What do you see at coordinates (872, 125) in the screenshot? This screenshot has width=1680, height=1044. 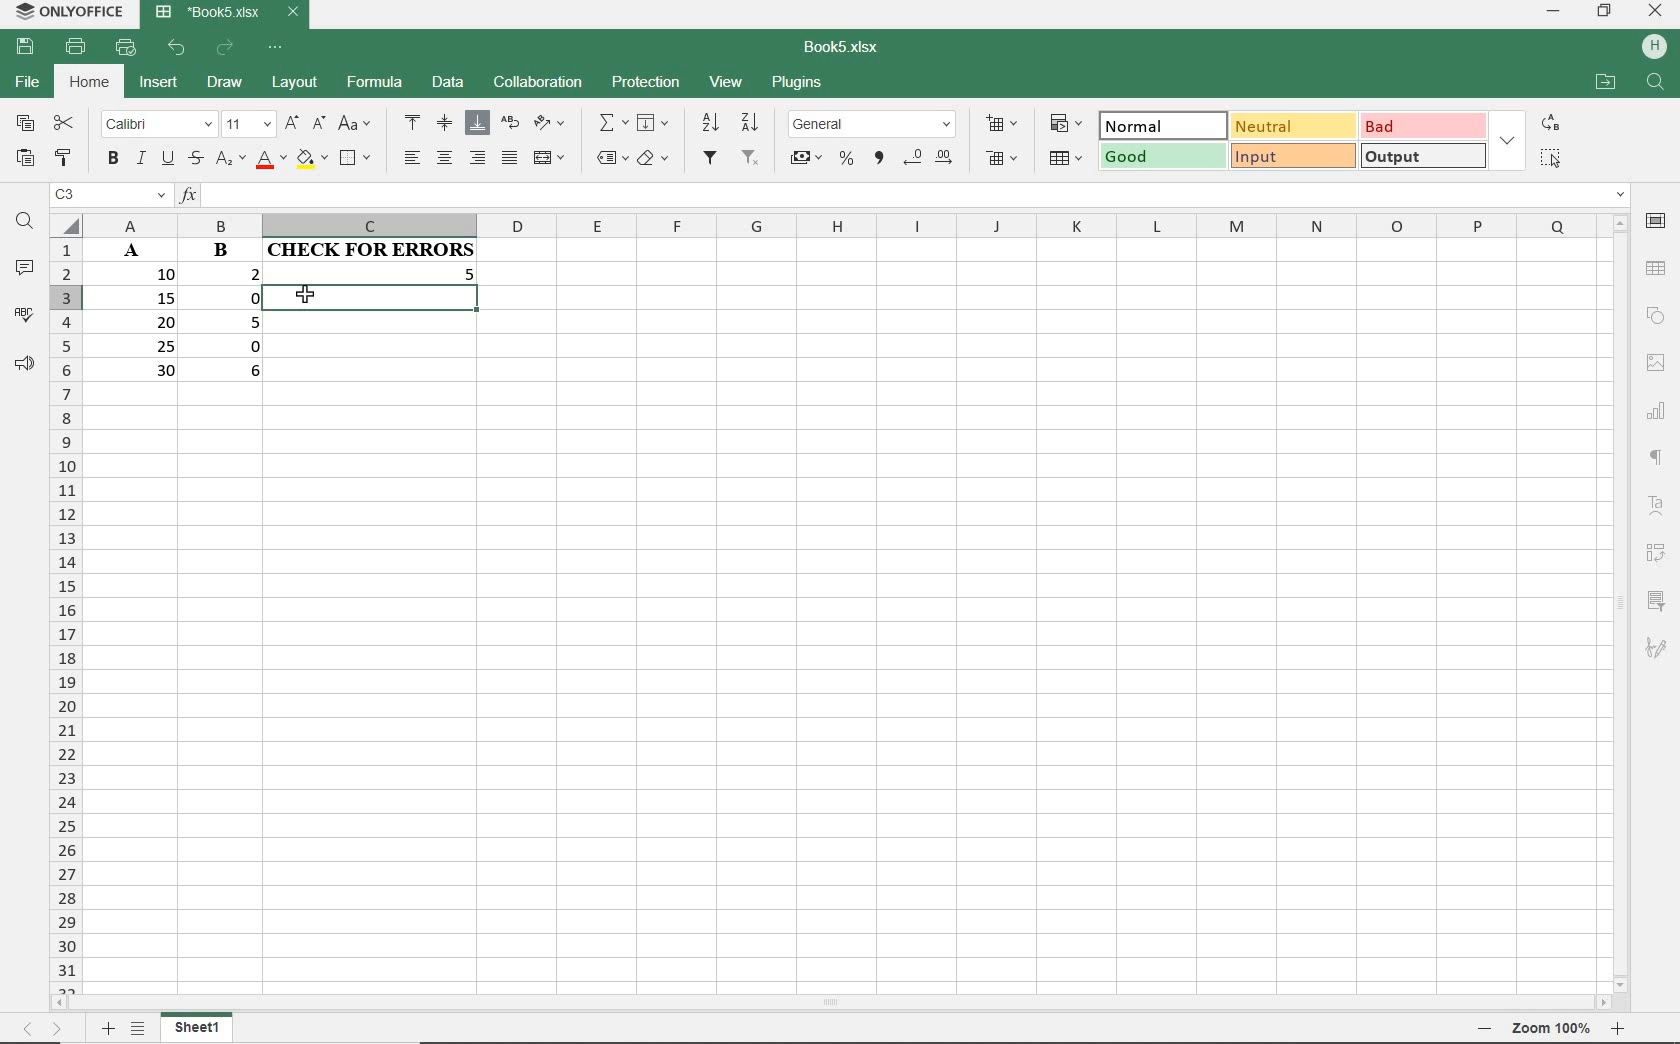 I see `NUMBER FORMAT` at bounding box center [872, 125].